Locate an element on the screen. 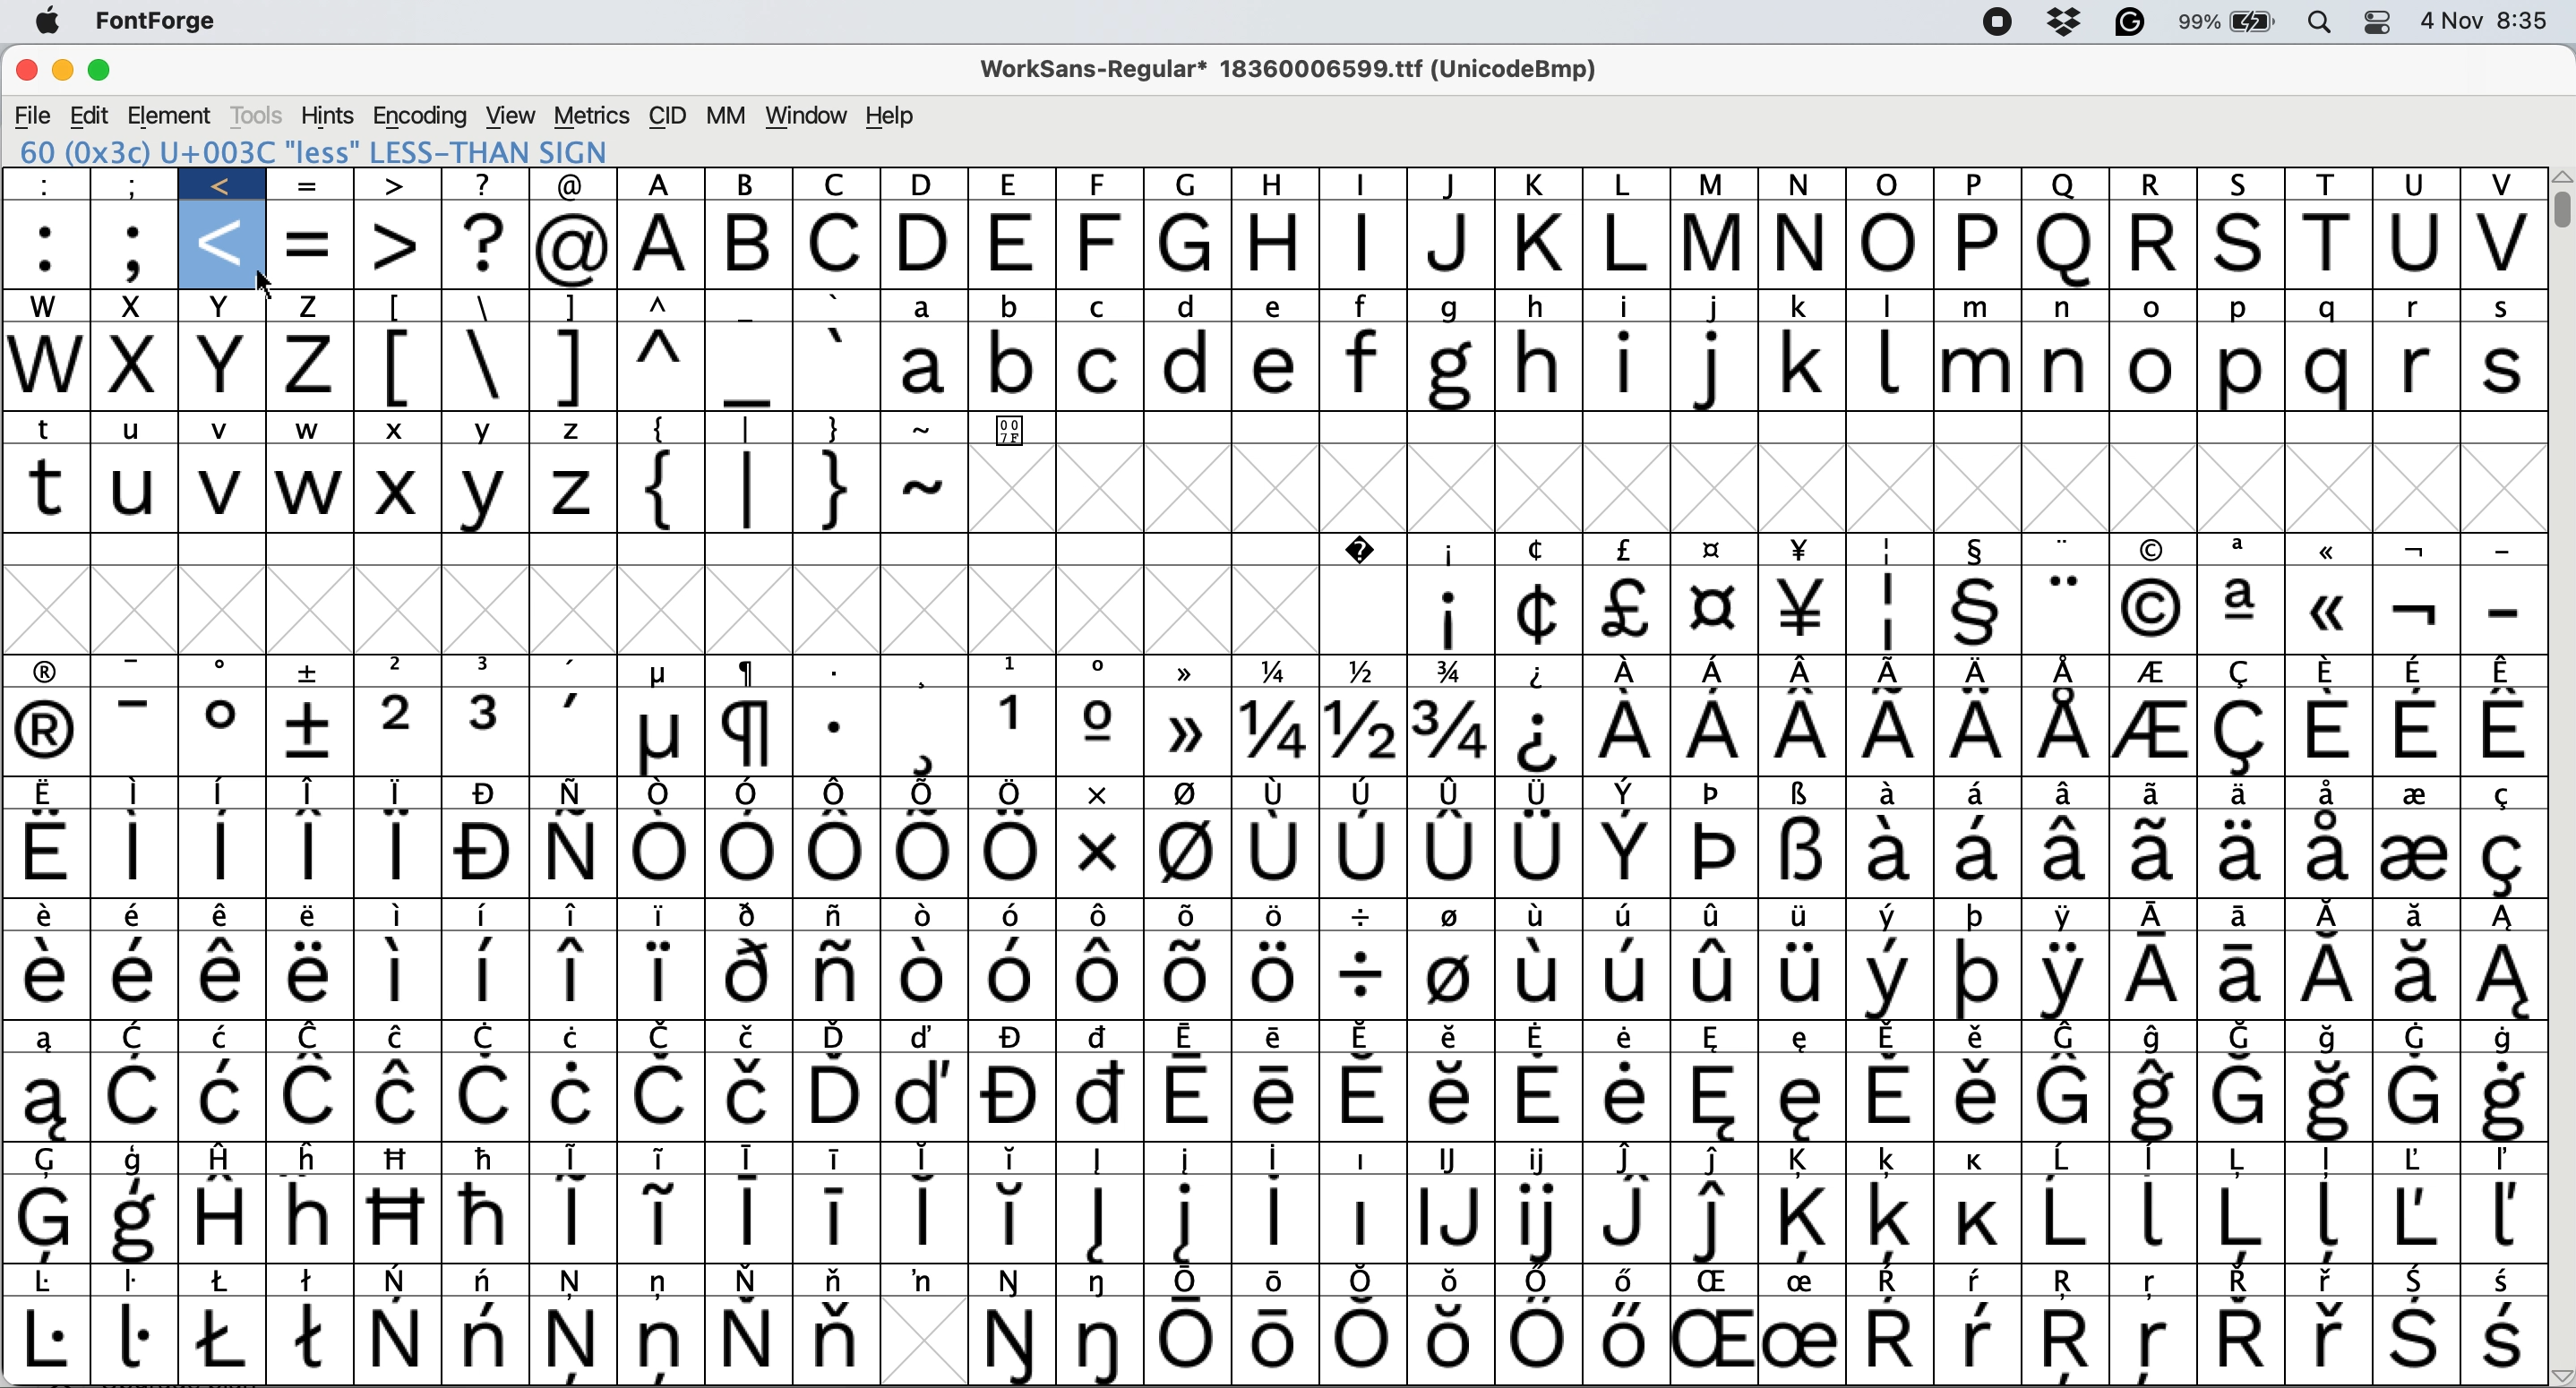 This screenshot has width=2576, height=1388. Symbol is located at coordinates (2065, 1161).